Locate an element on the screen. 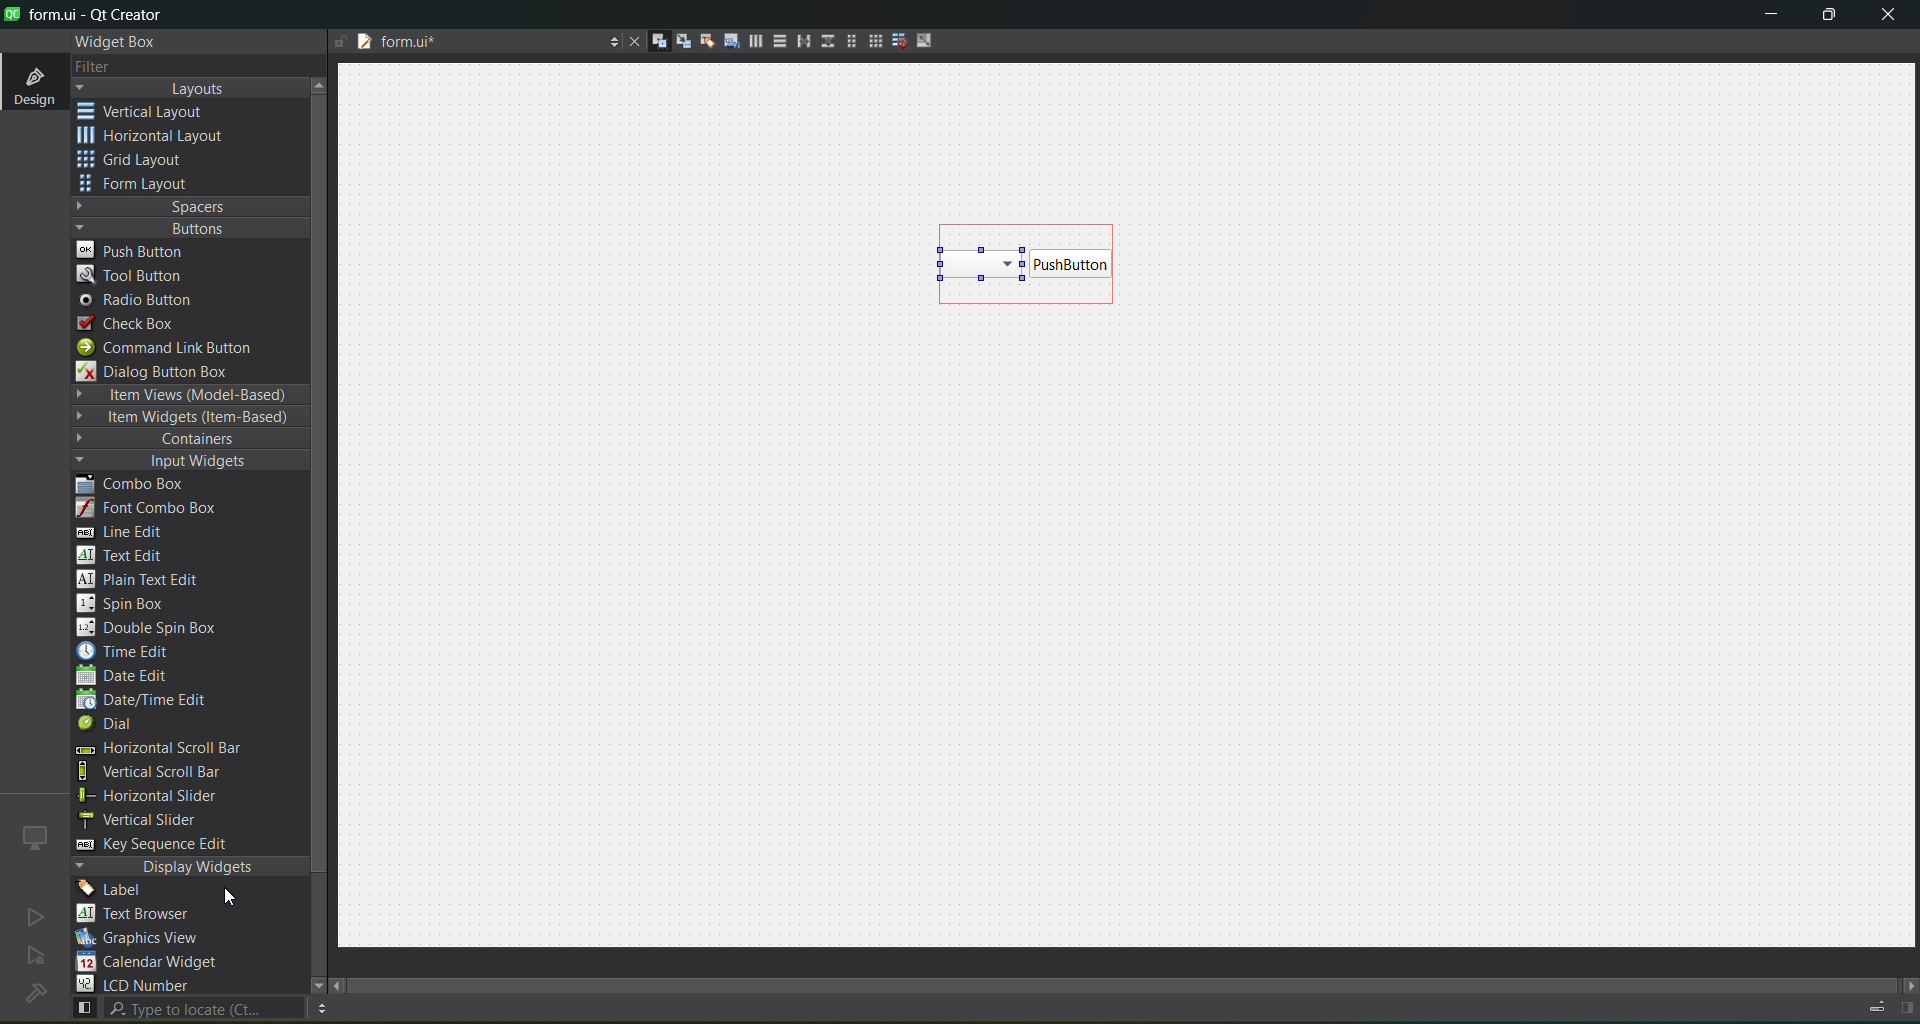 The image size is (1920, 1024). date/time edit is located at coordinates (160, 701).